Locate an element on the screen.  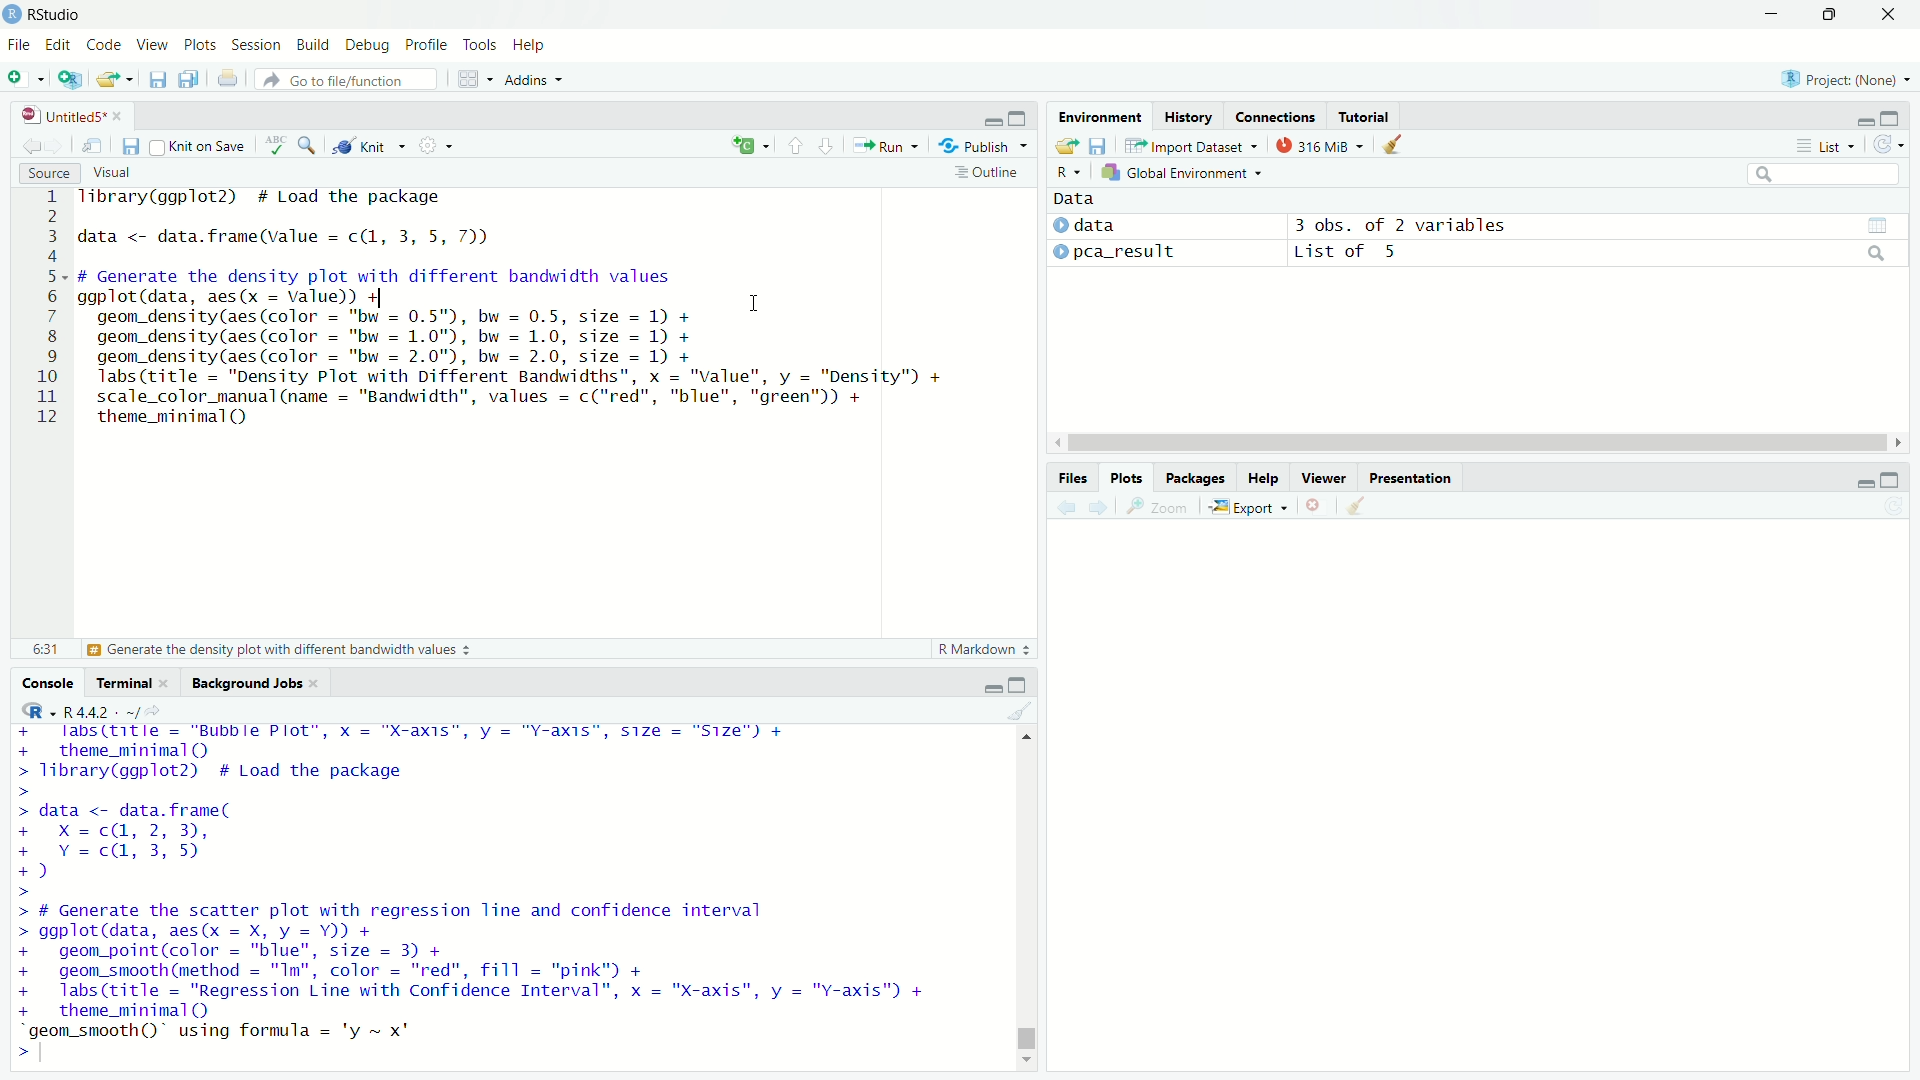
data is located at coordinates (1095, 224).